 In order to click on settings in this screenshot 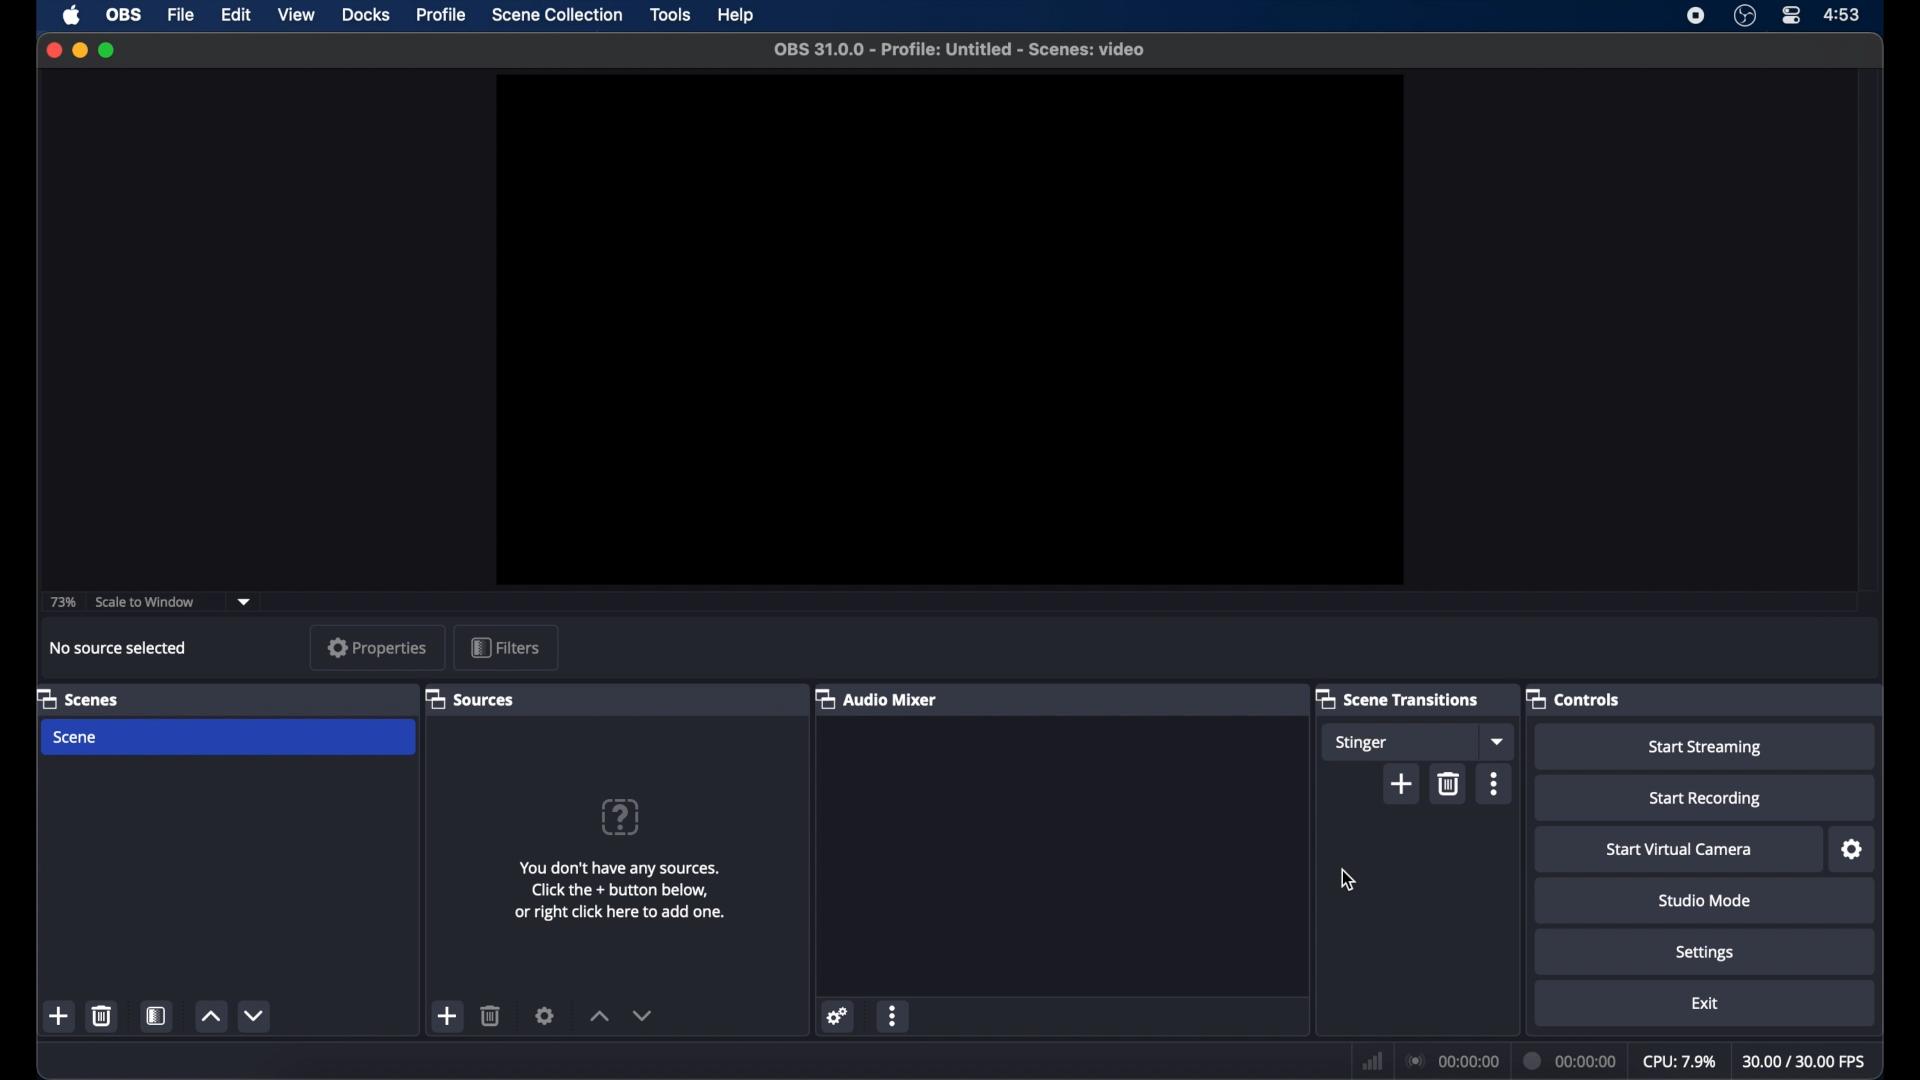, I will do `click(1853, 849)`.